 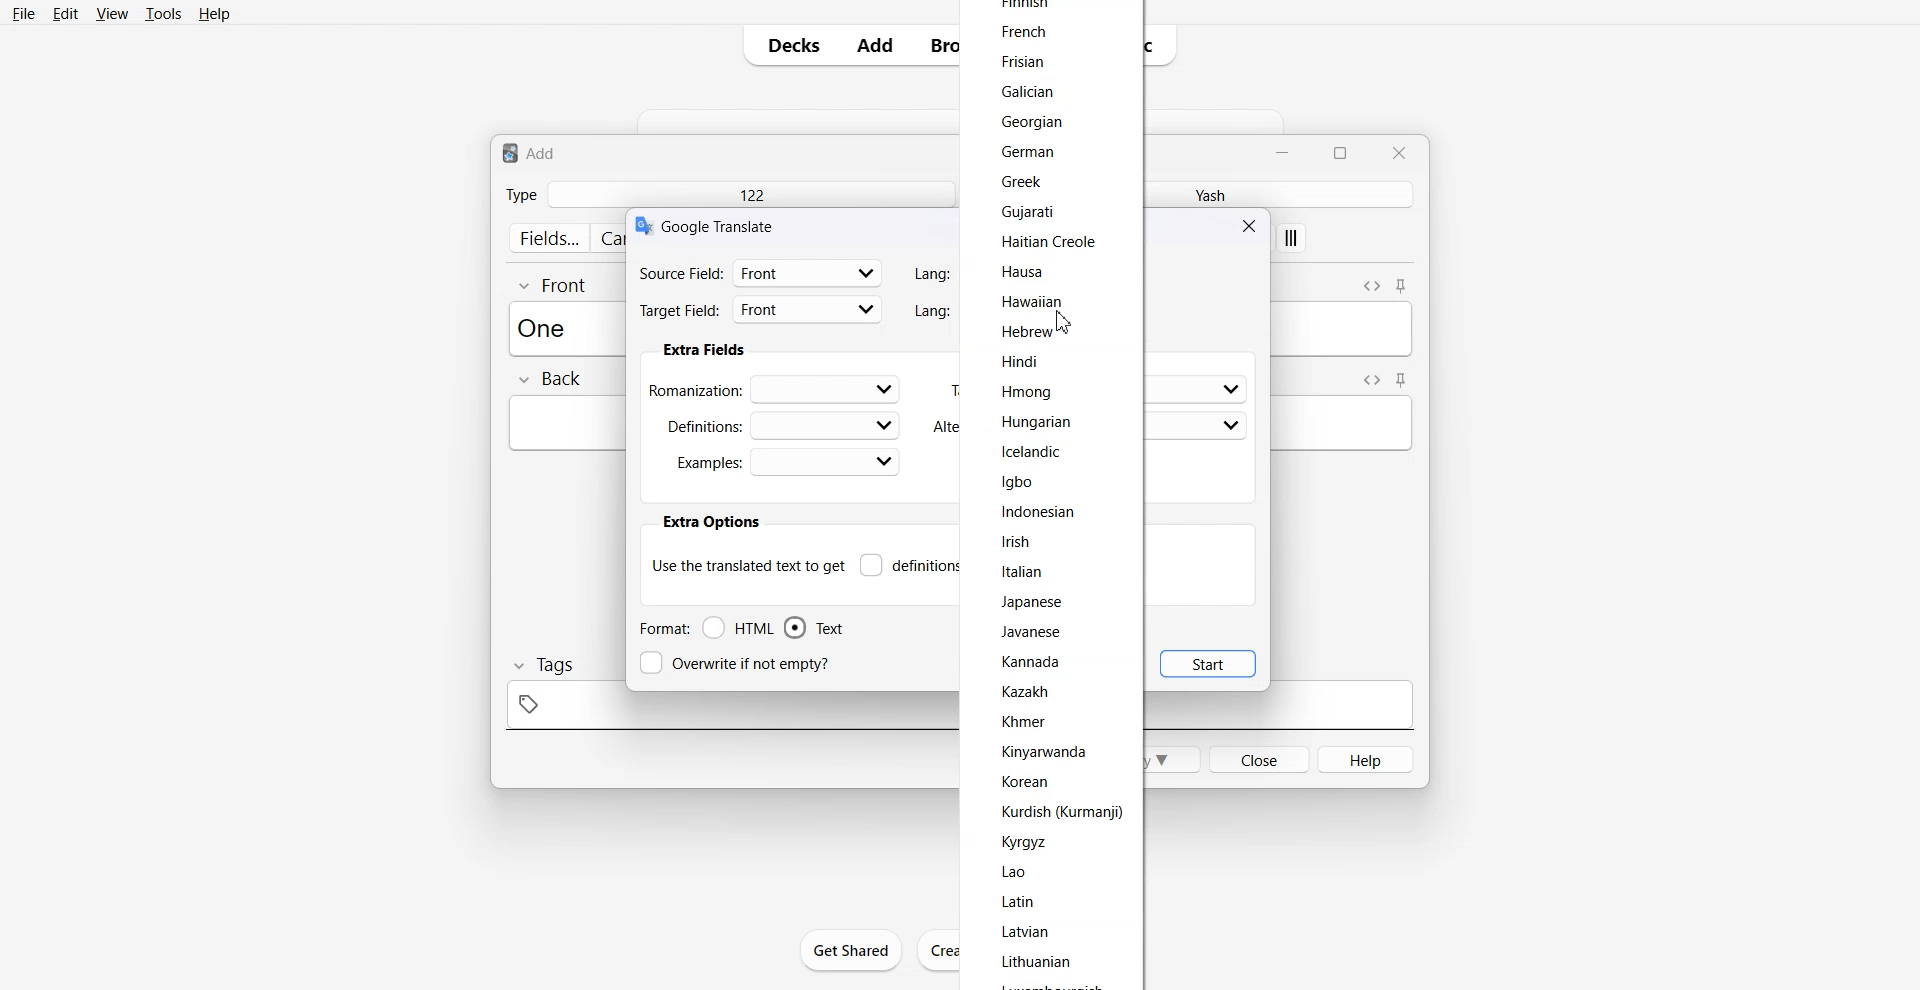 I want to click on Toggle sticky, so click(x=1402, y=380).